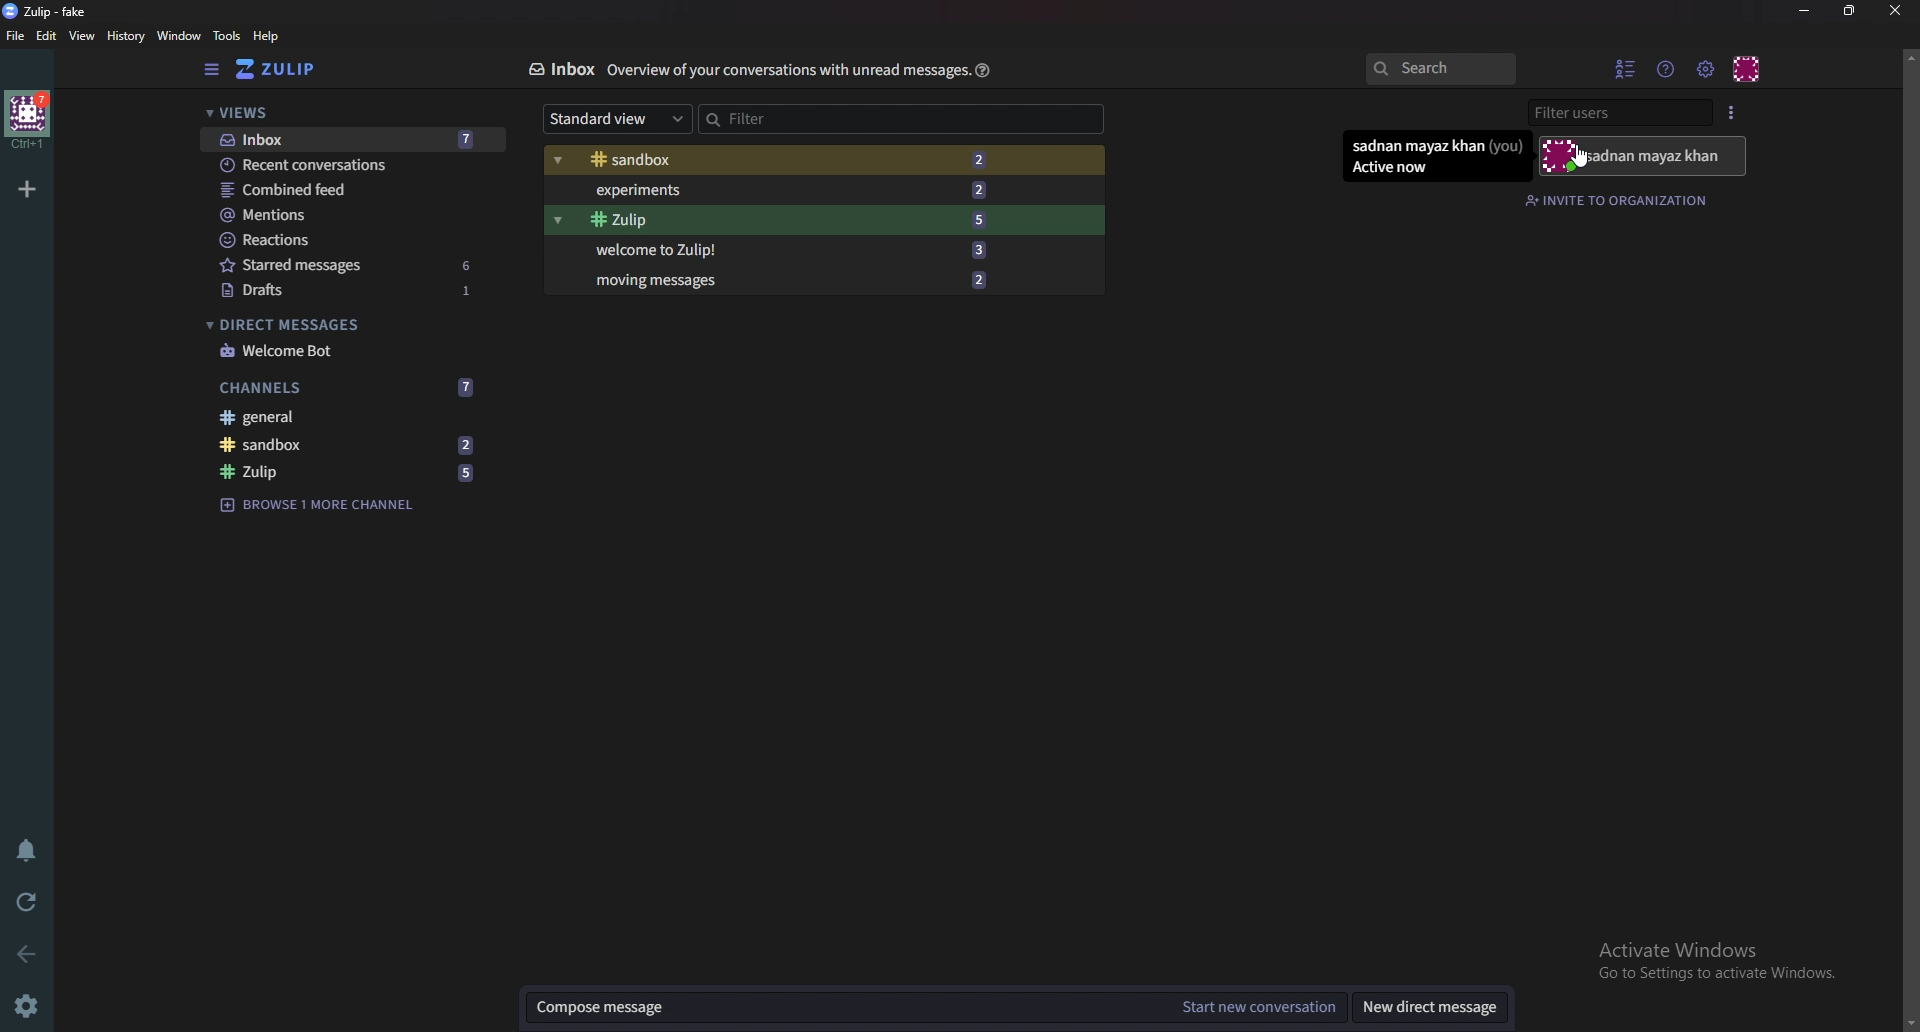 This screenshot has height=1032, width=1920. Describe the element at coordinates (214, 71) in the screenshot. I see `Hide sidebar` at that location.